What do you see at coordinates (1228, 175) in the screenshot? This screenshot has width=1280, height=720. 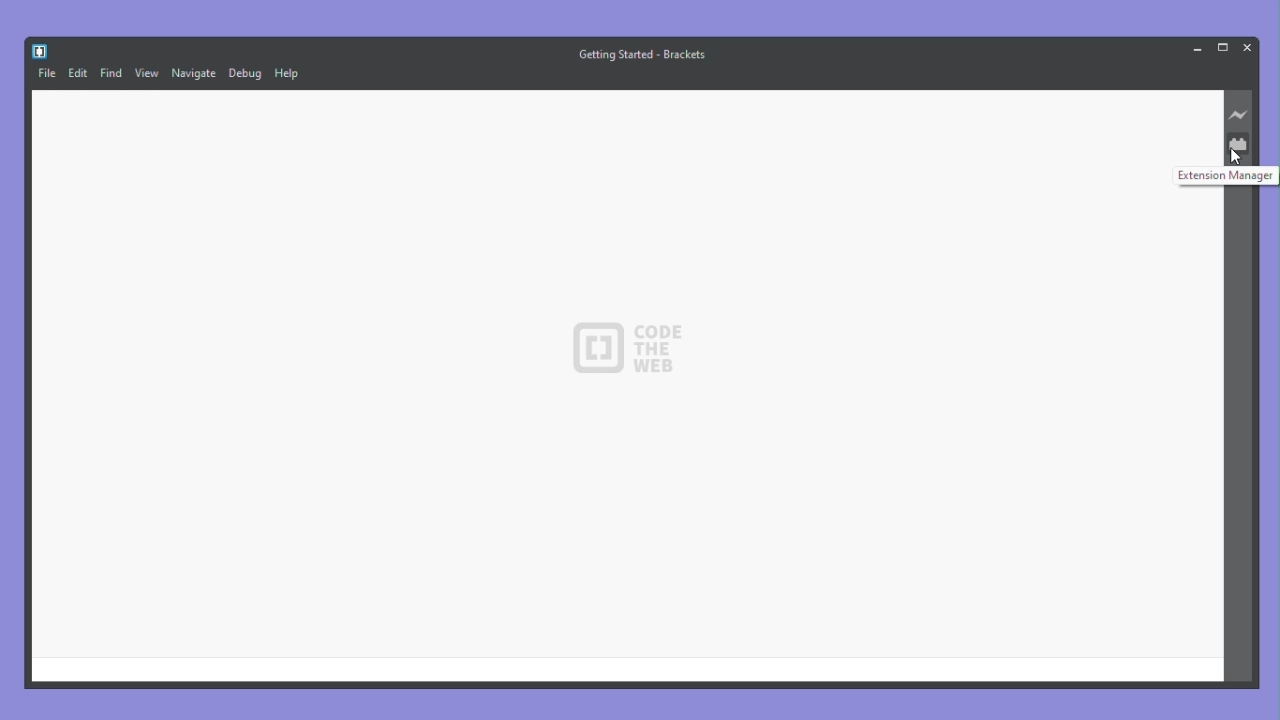 I see `Extension manager` at bounding box center [1228, 175].